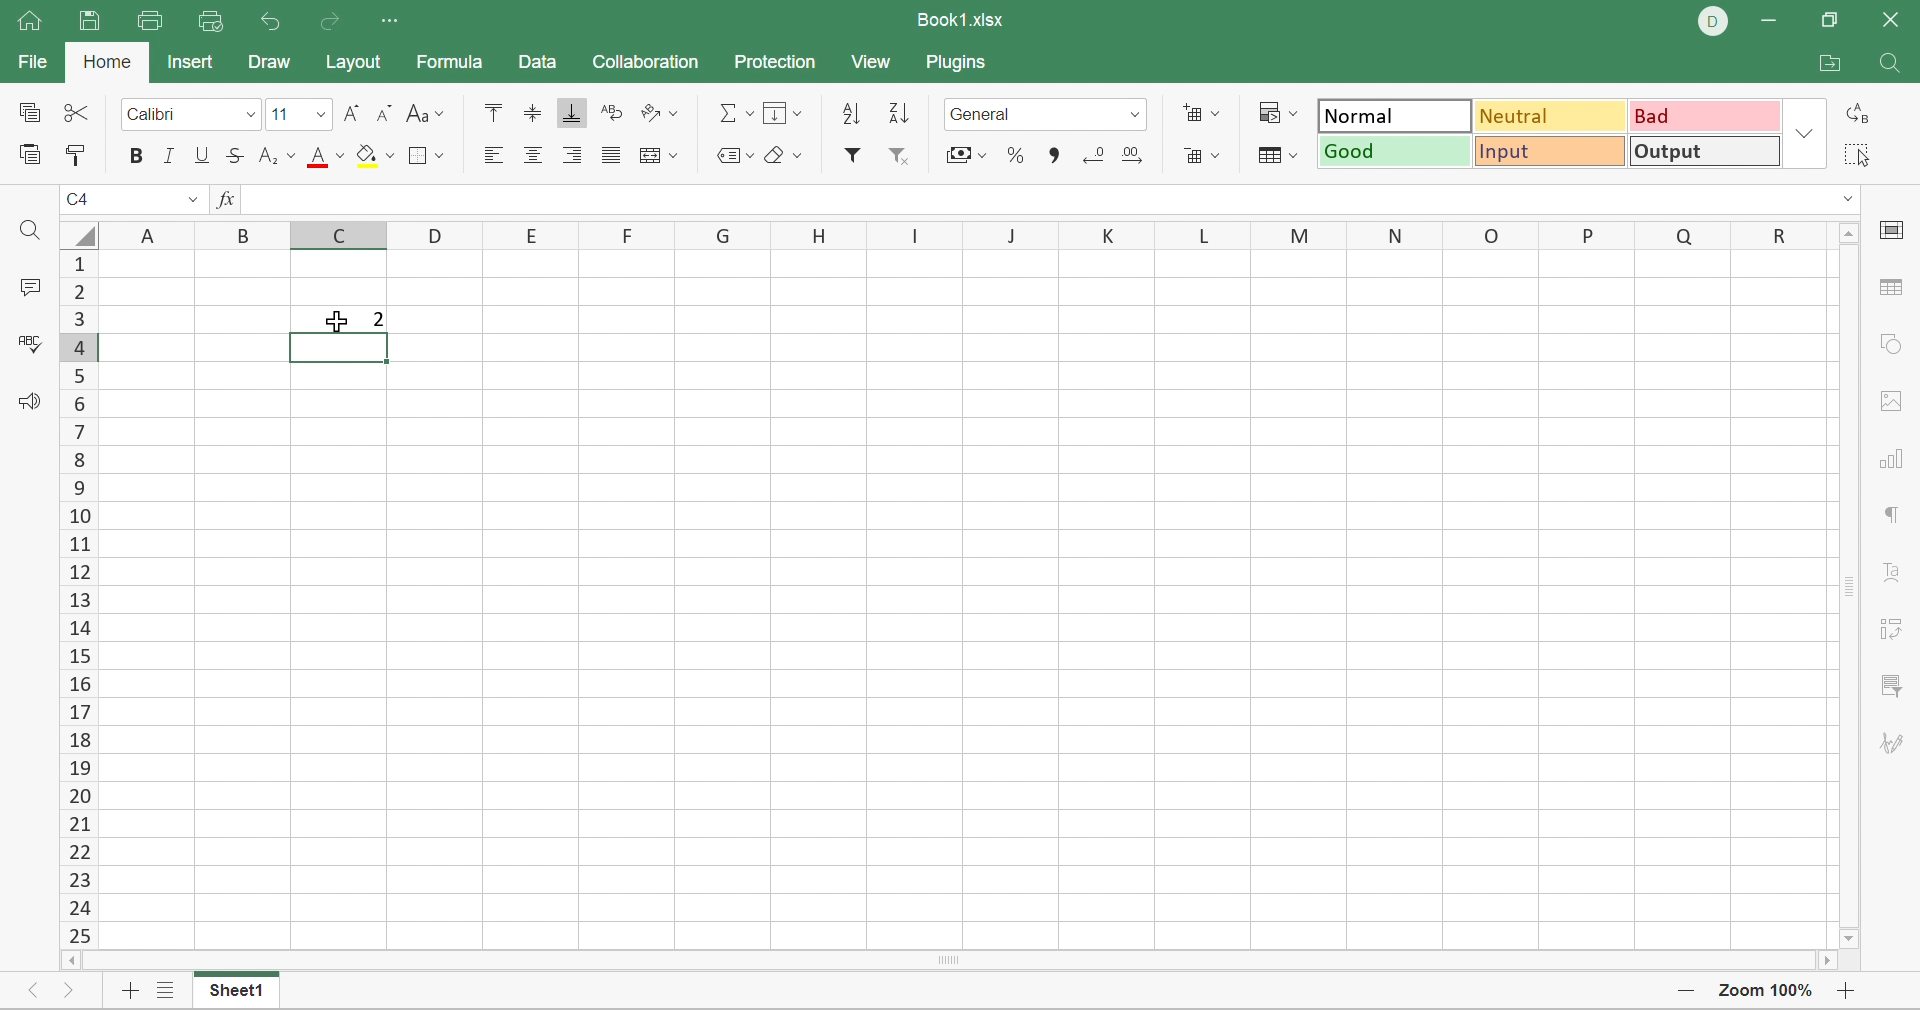 This screenshot has height=1010, width=1920. Describe the element at coordinates (1894, 346) in the screenshot. I see `shape settings` at that location.